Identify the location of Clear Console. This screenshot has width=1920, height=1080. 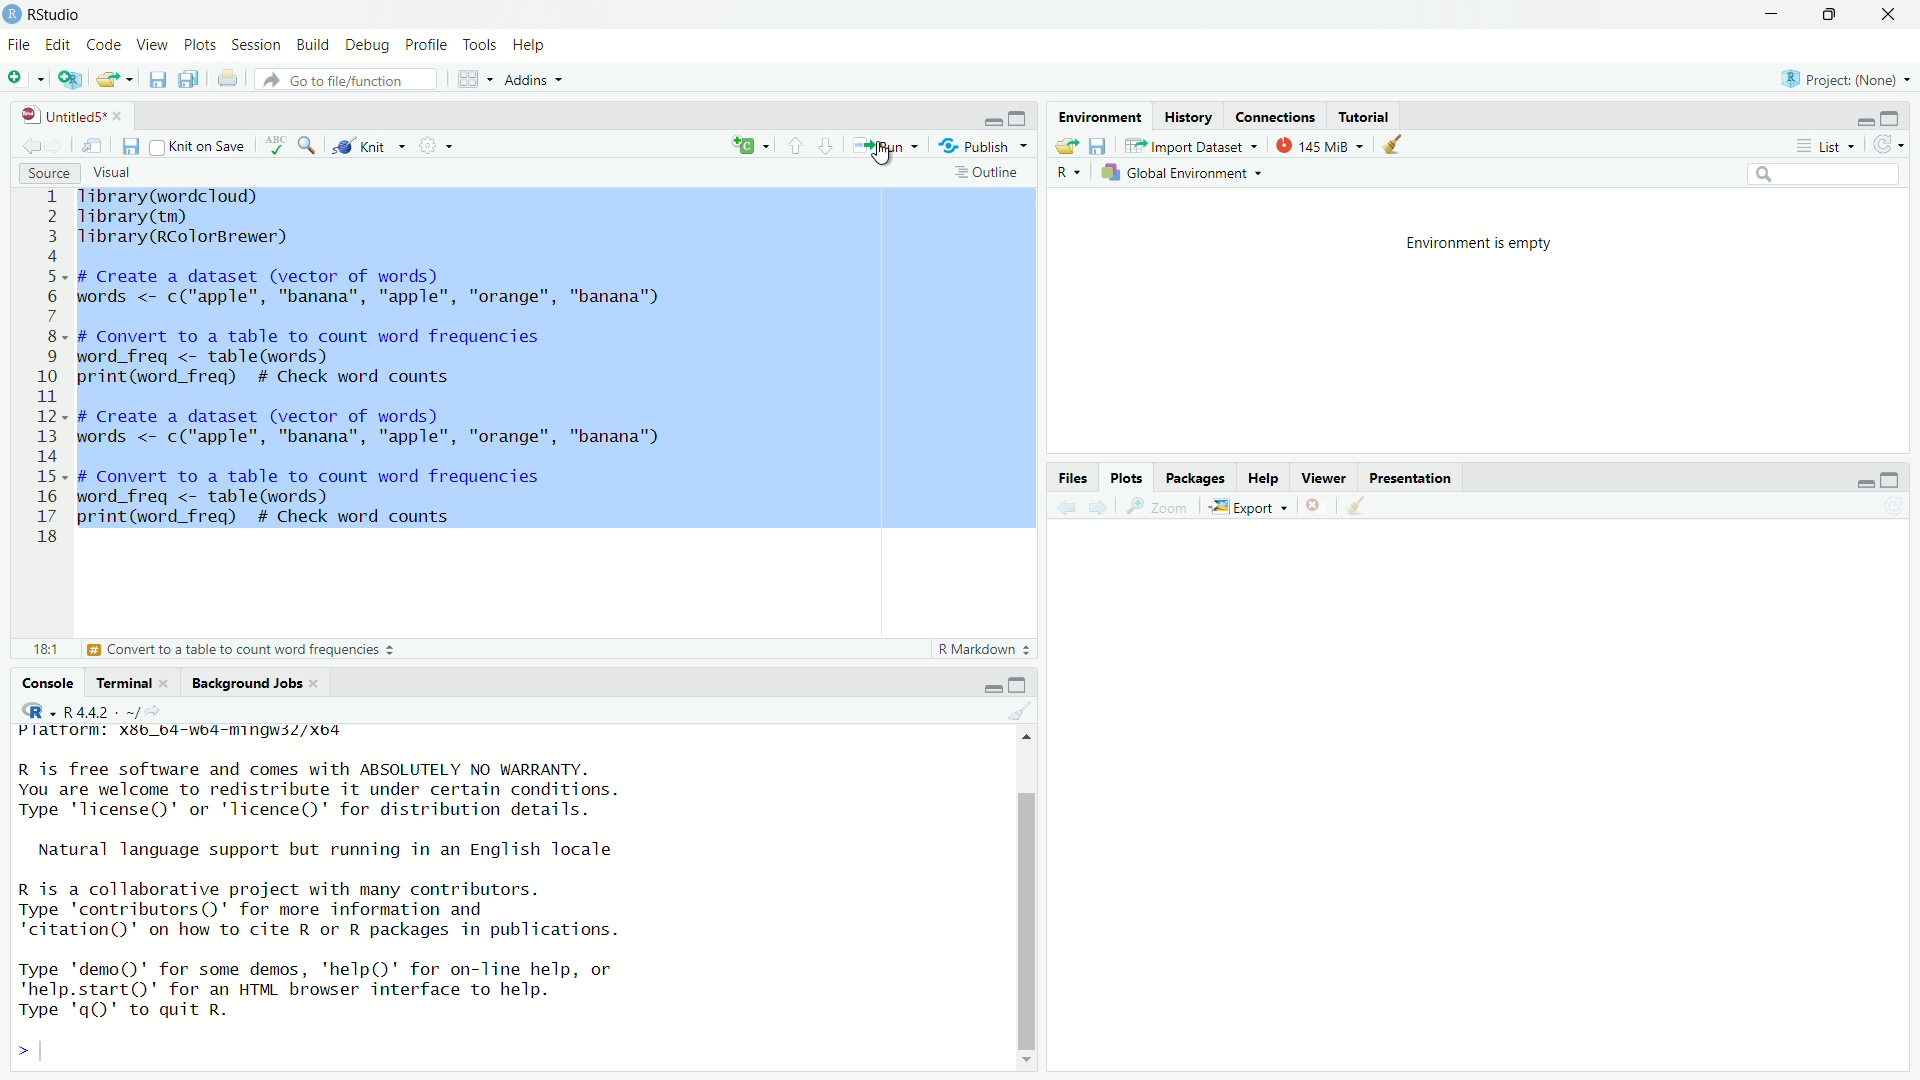
(1363, 505).